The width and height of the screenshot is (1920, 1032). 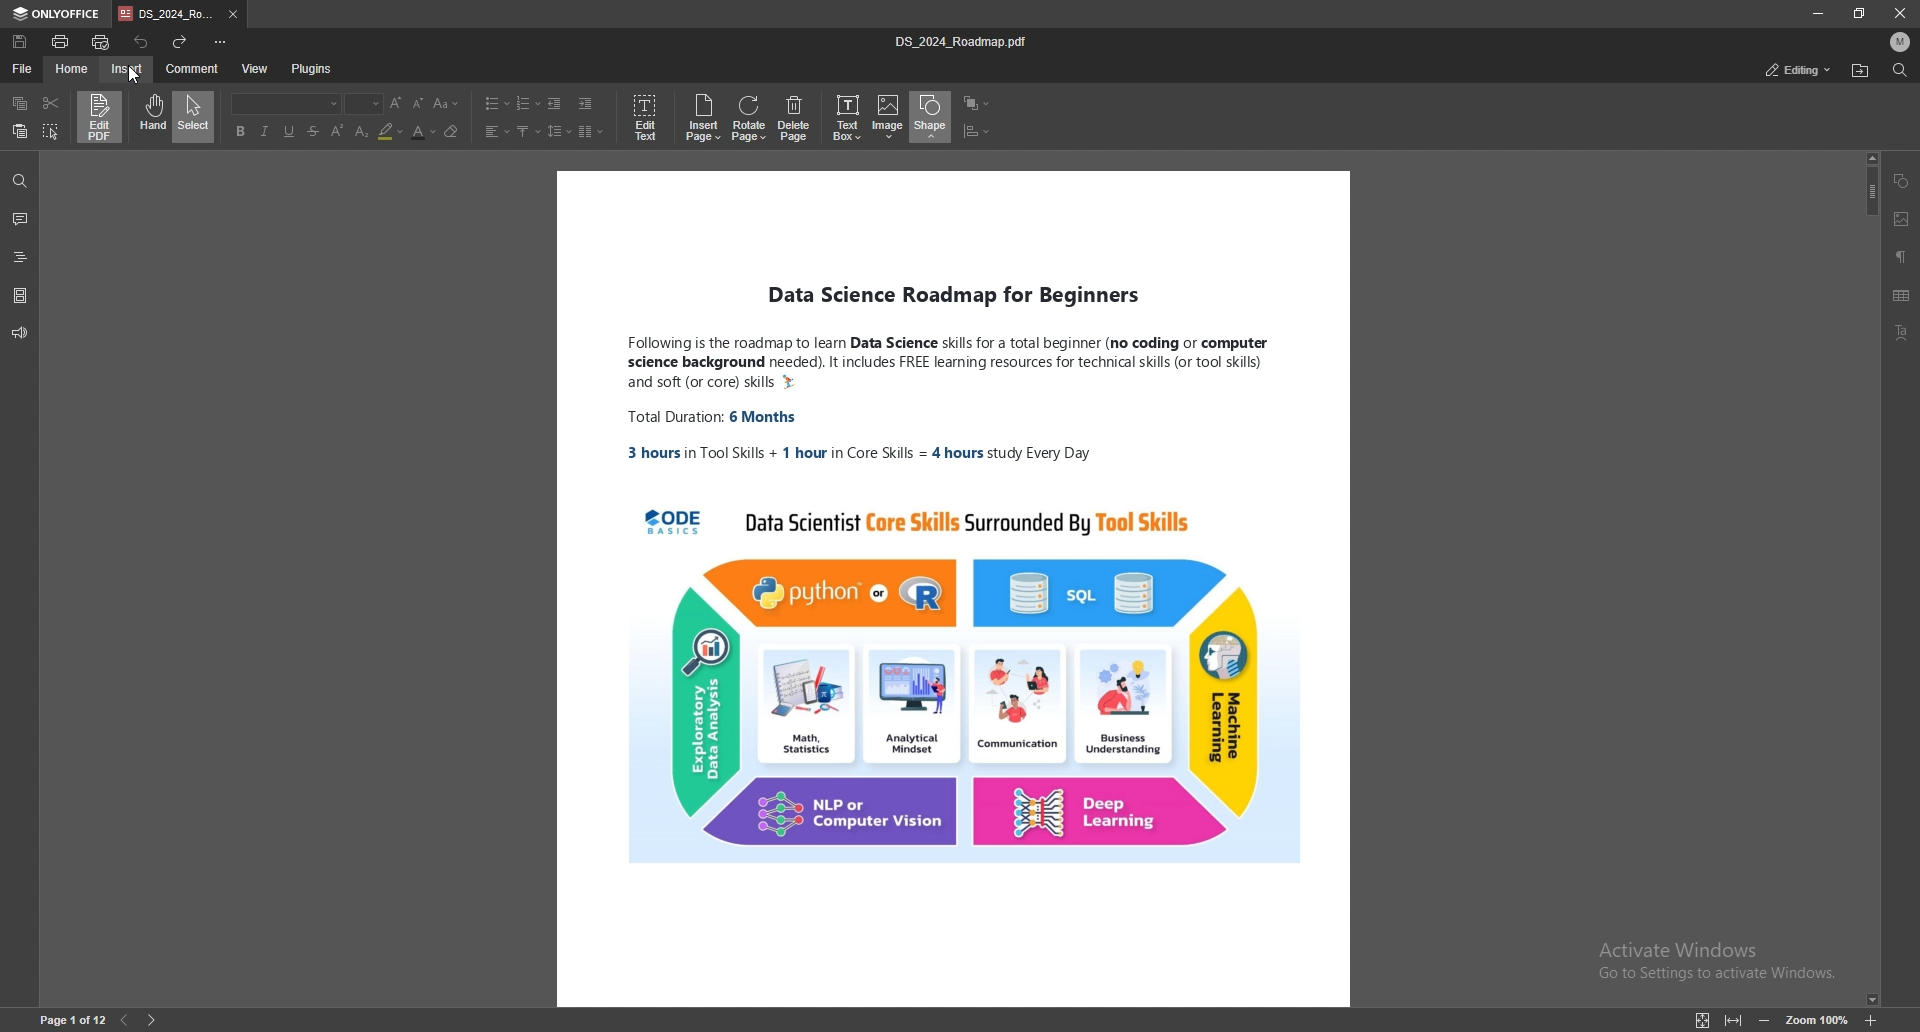 What do you see at coordinates (1907, 332) in the screenshot?
I see `text art` at bounding box center [1907, 332].